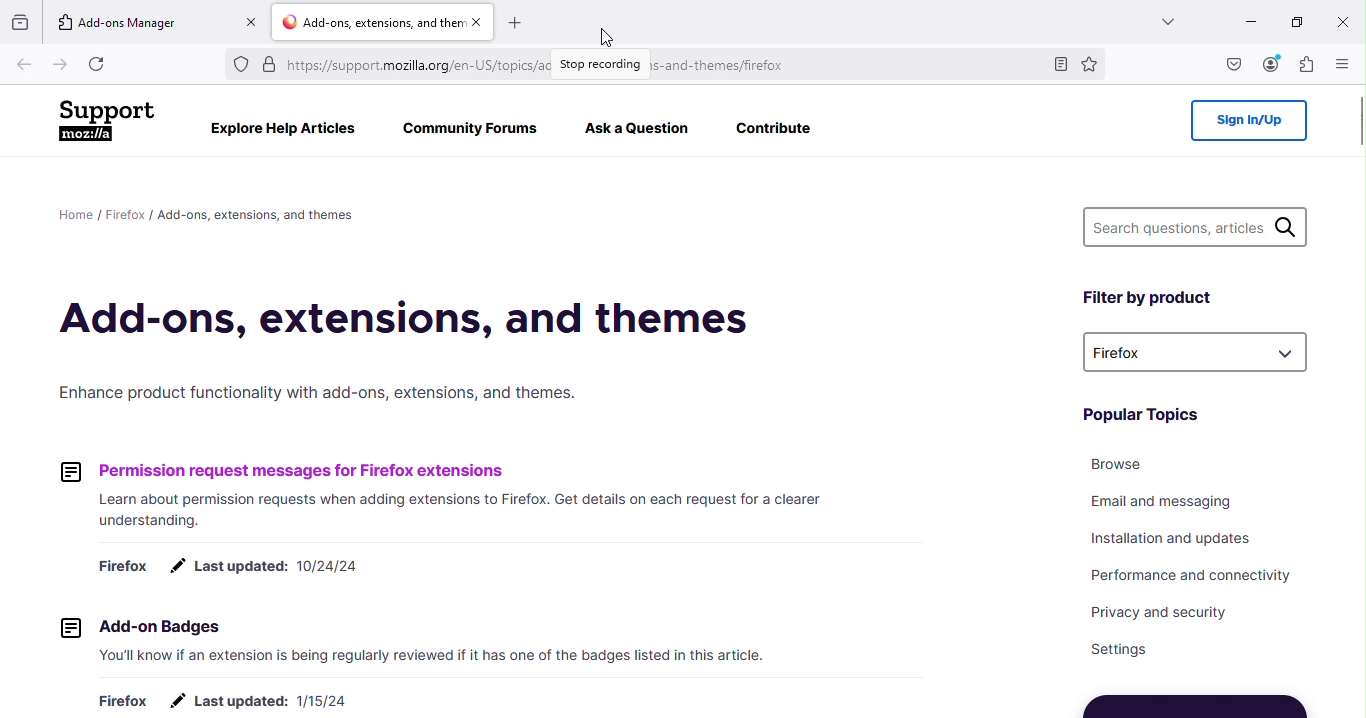  What do you see at coordinates (1182, 579) in the screenshot?
I see `Performance and connectivity` at bounding box center [1182, 579].